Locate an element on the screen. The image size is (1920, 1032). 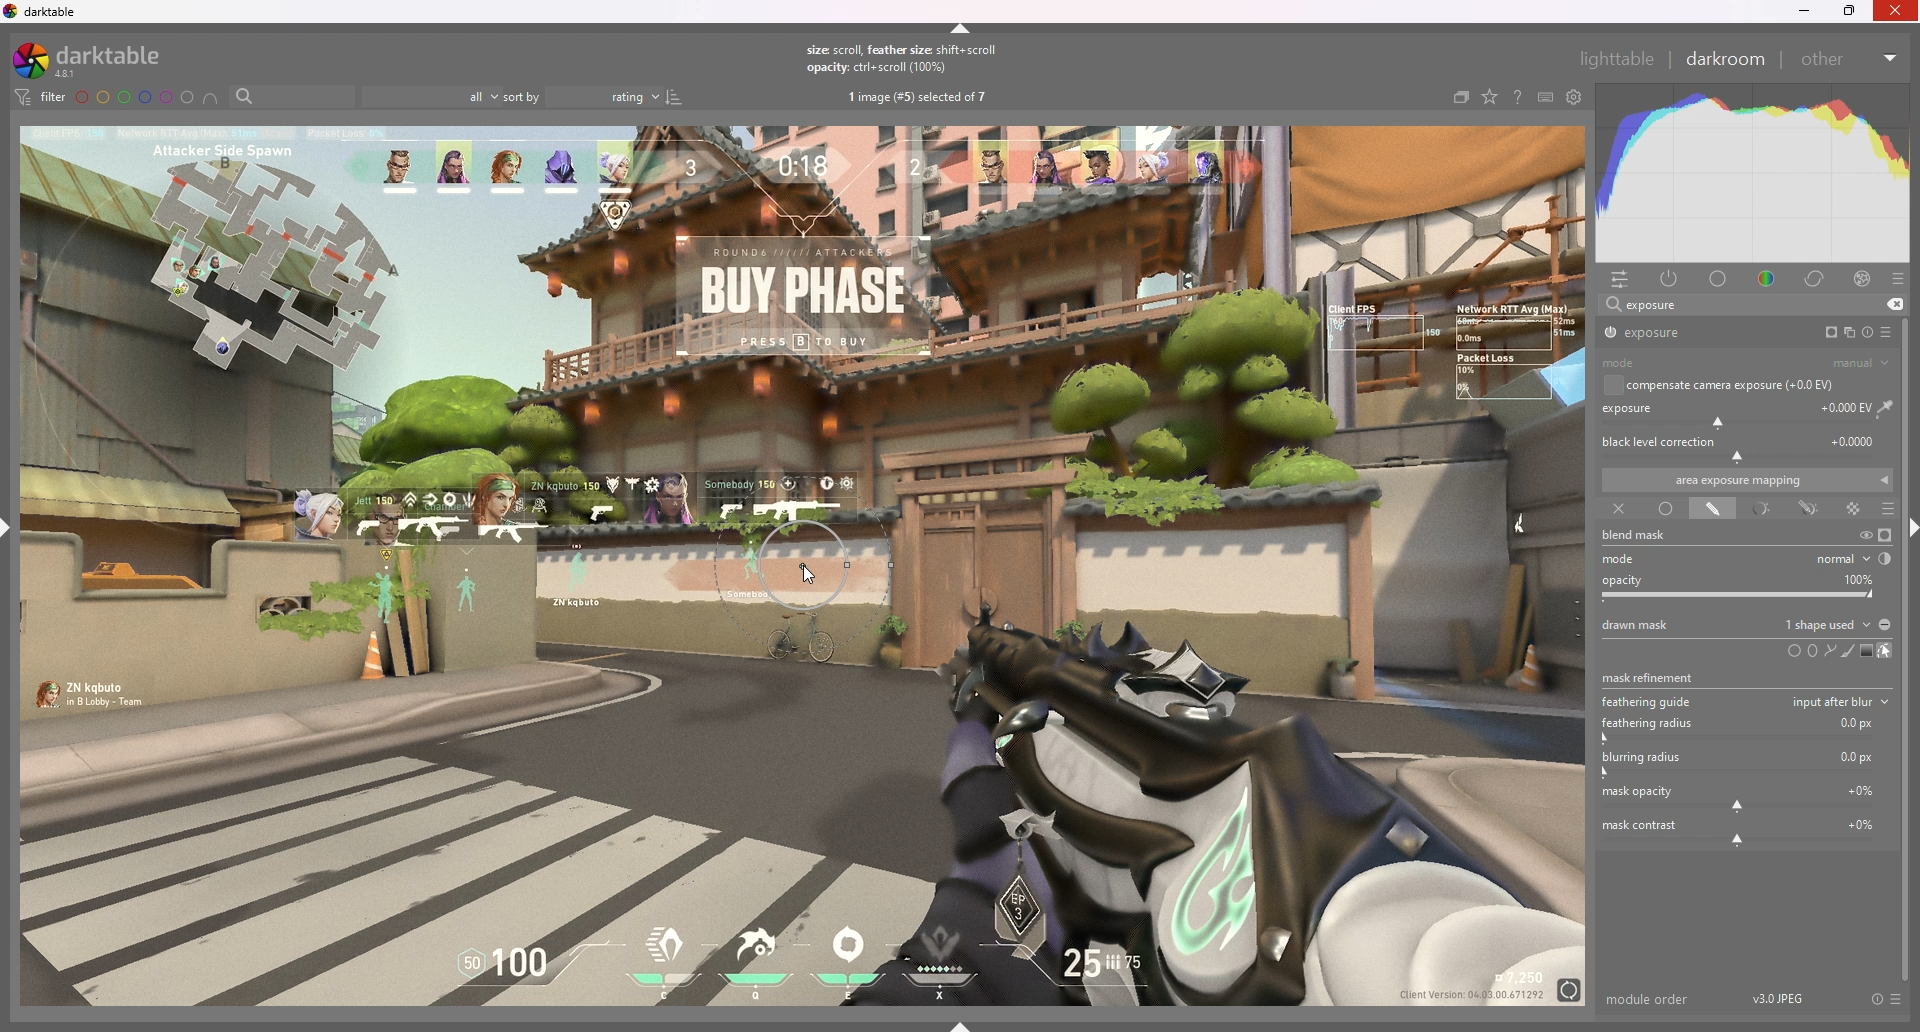
blurring radius is located at coordinates (1744, 764).